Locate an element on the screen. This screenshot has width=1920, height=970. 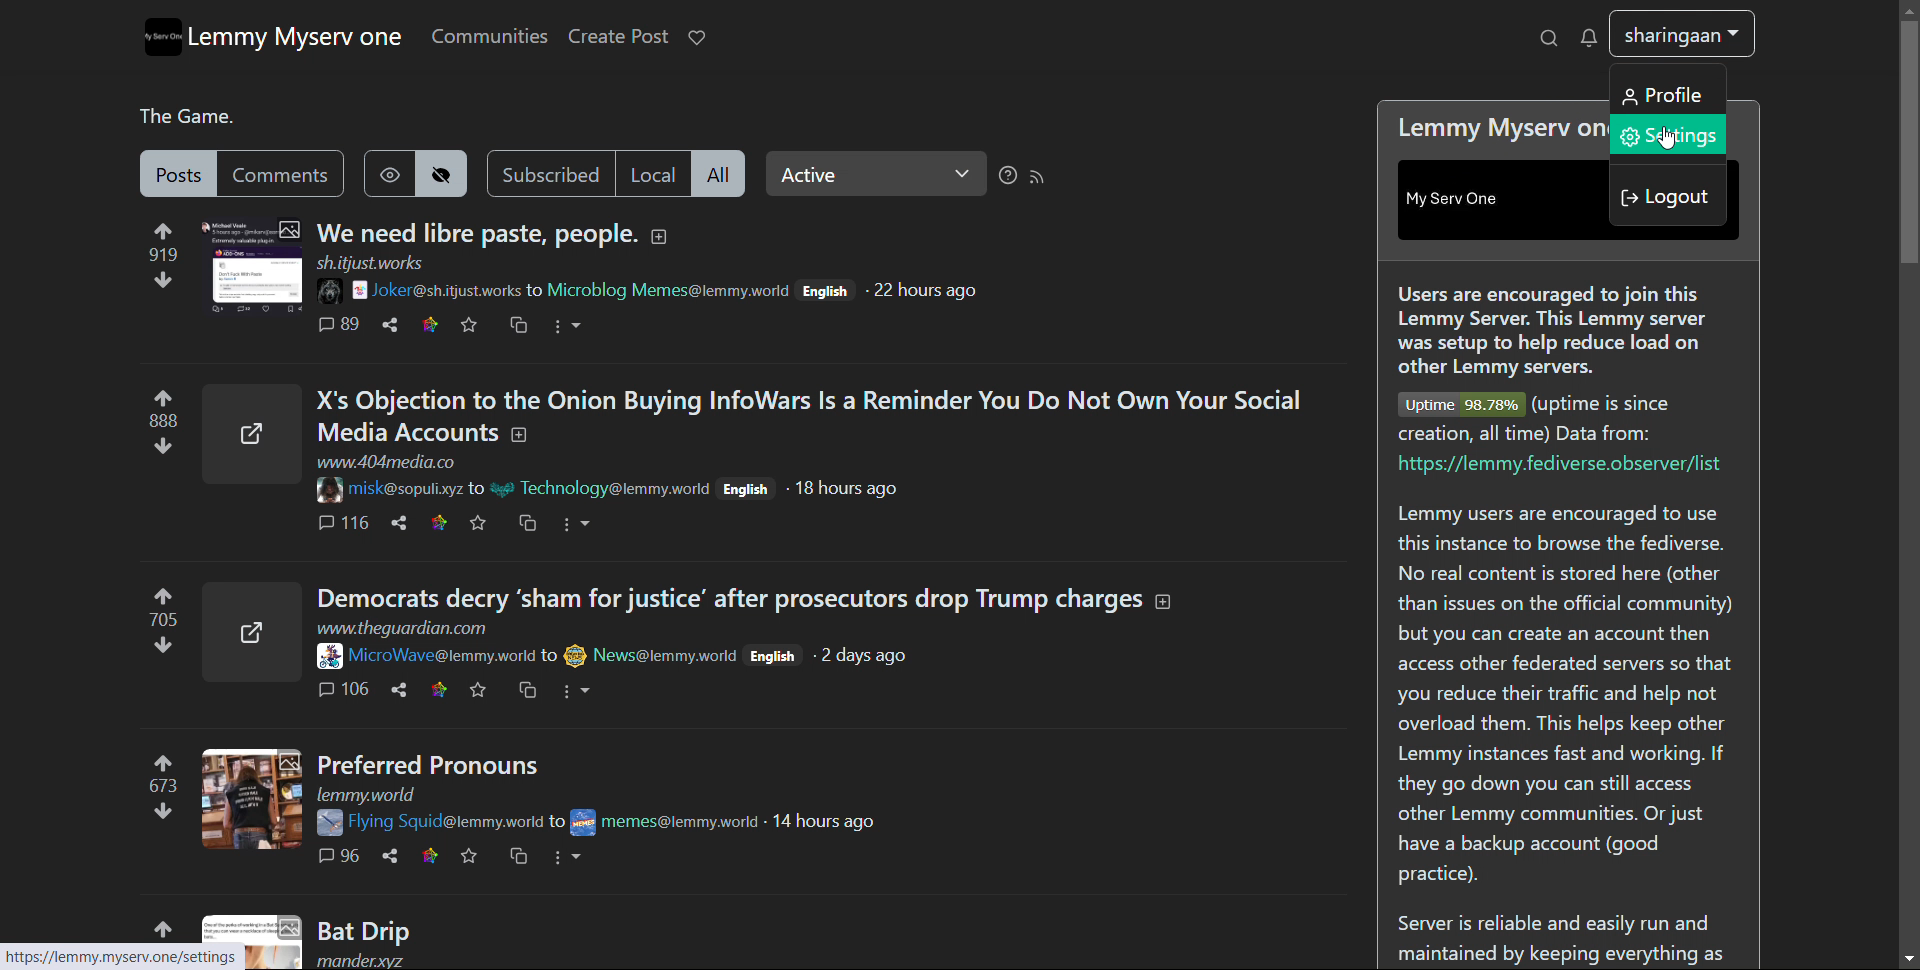
posts is located at coordinates (178, 174).